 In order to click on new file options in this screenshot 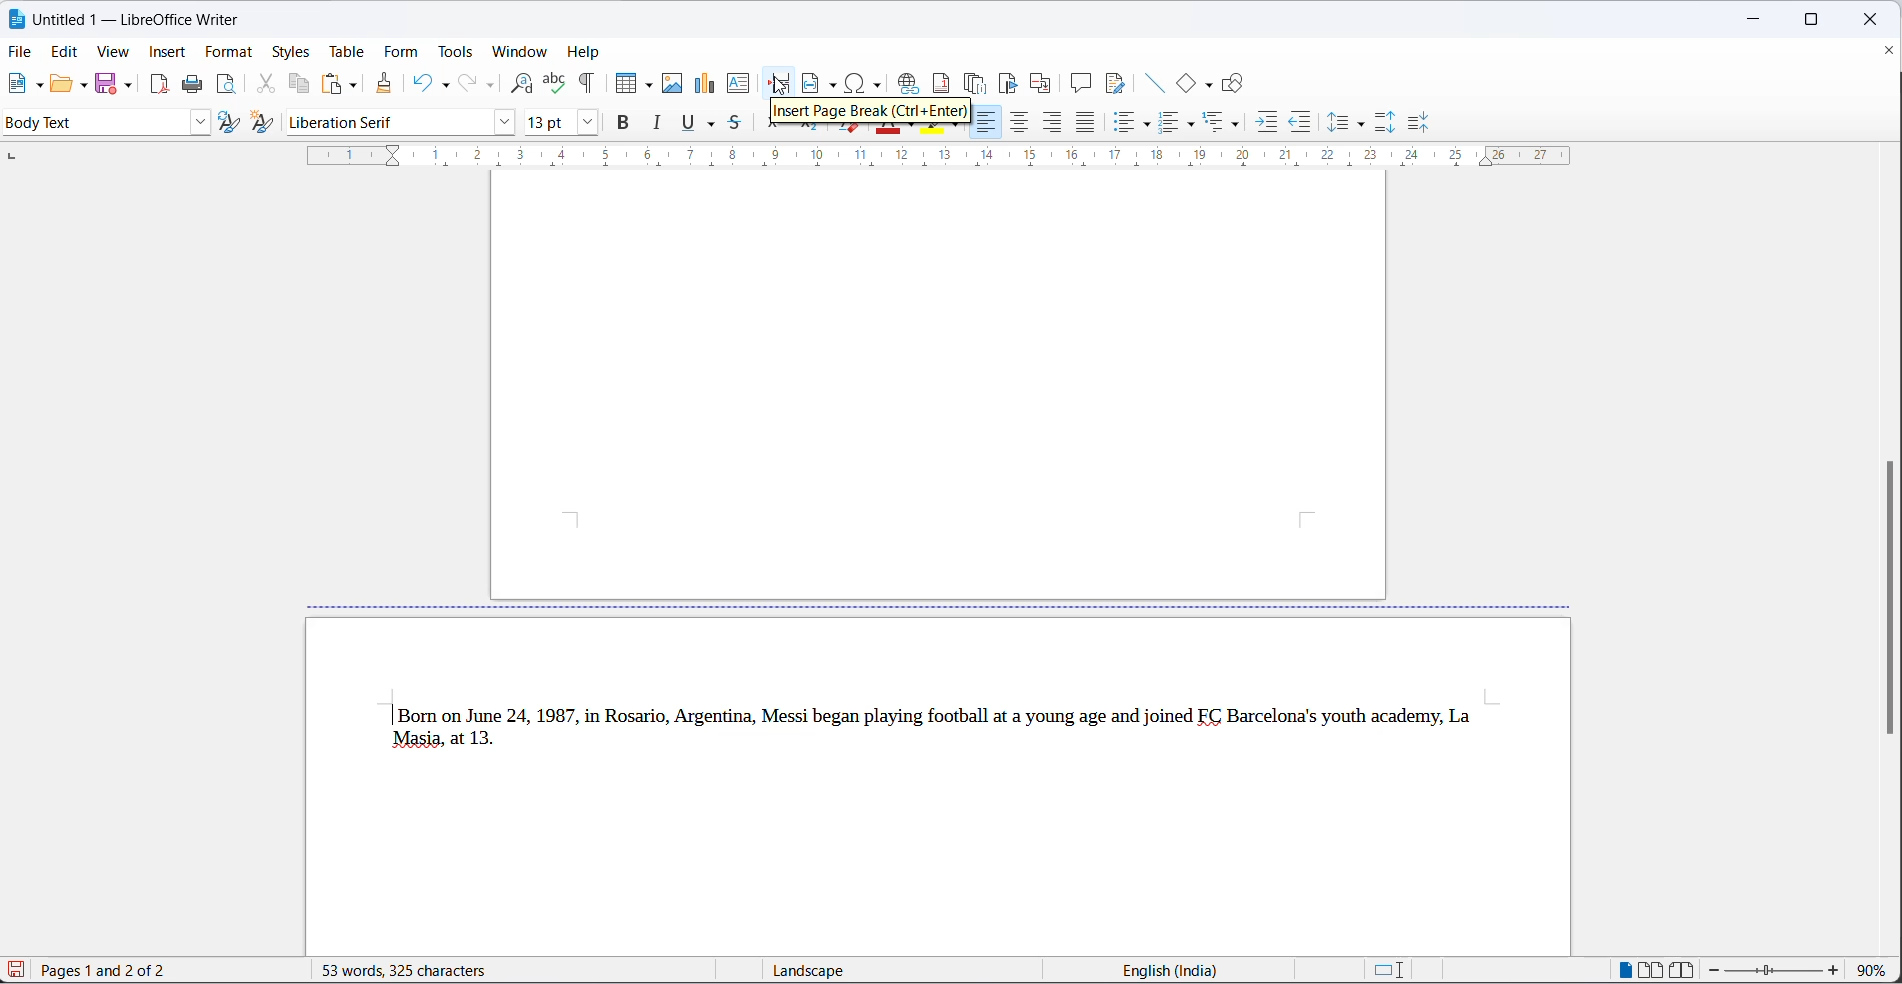, I will do `click(36, 86)`.